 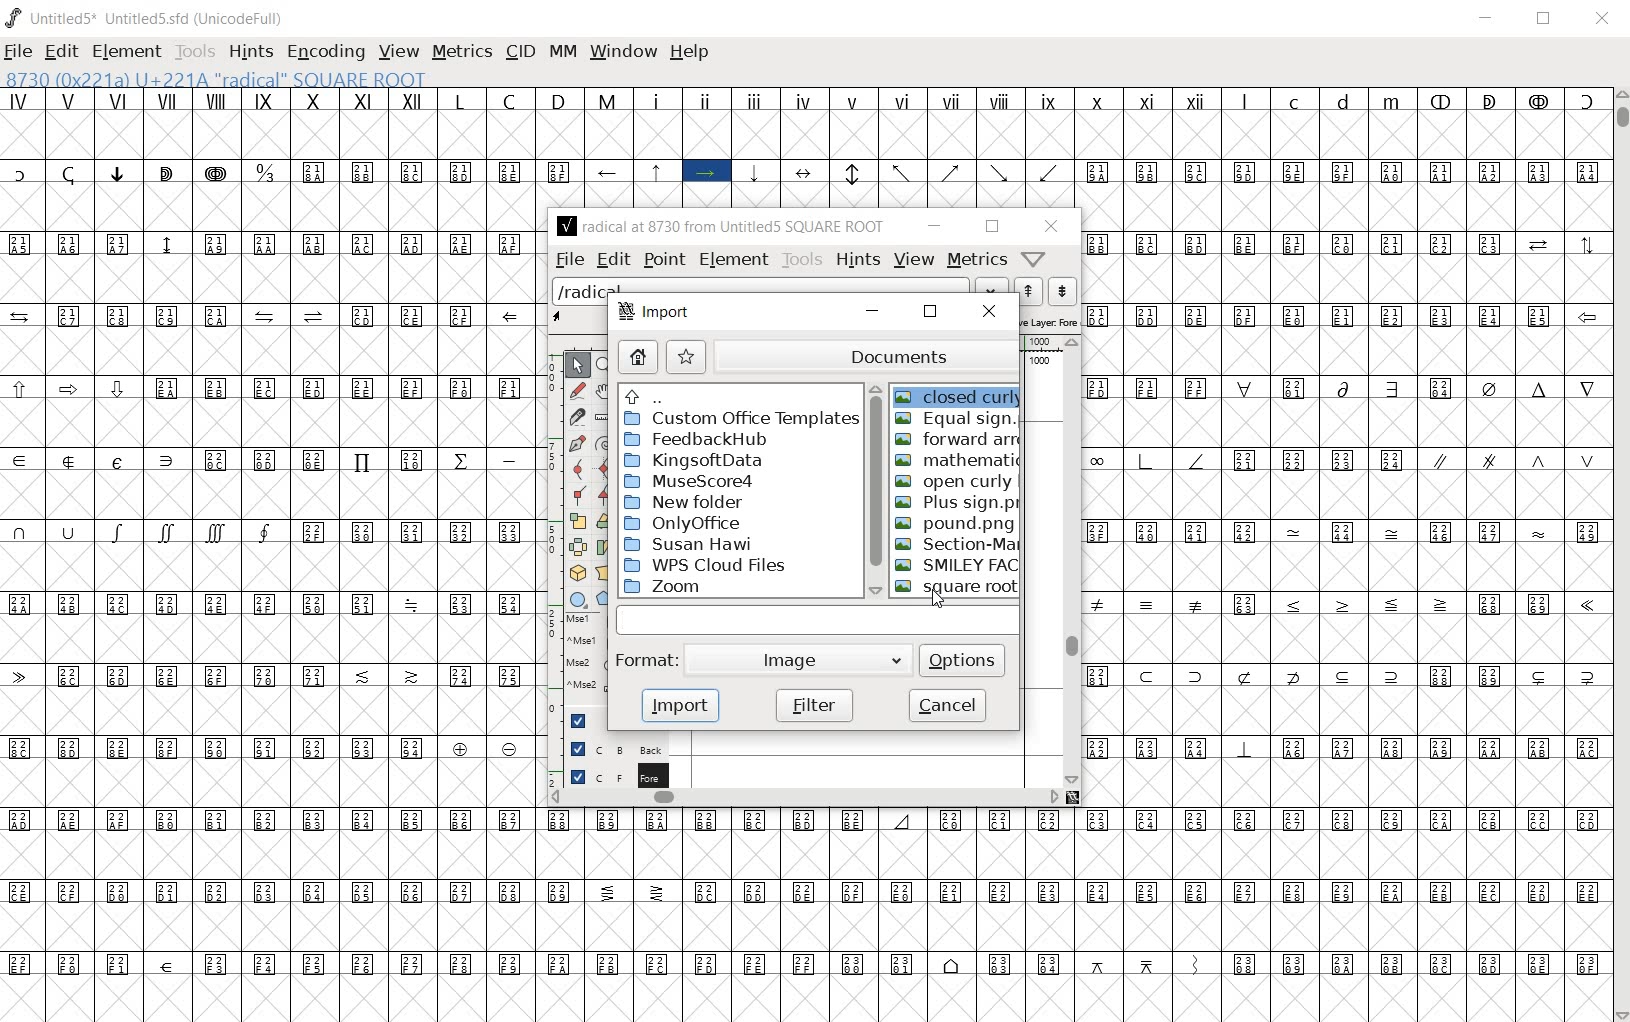 What do you see at coordinates (679, 704) in the screenshot?
I see `import` at bounding box center [679, 704].